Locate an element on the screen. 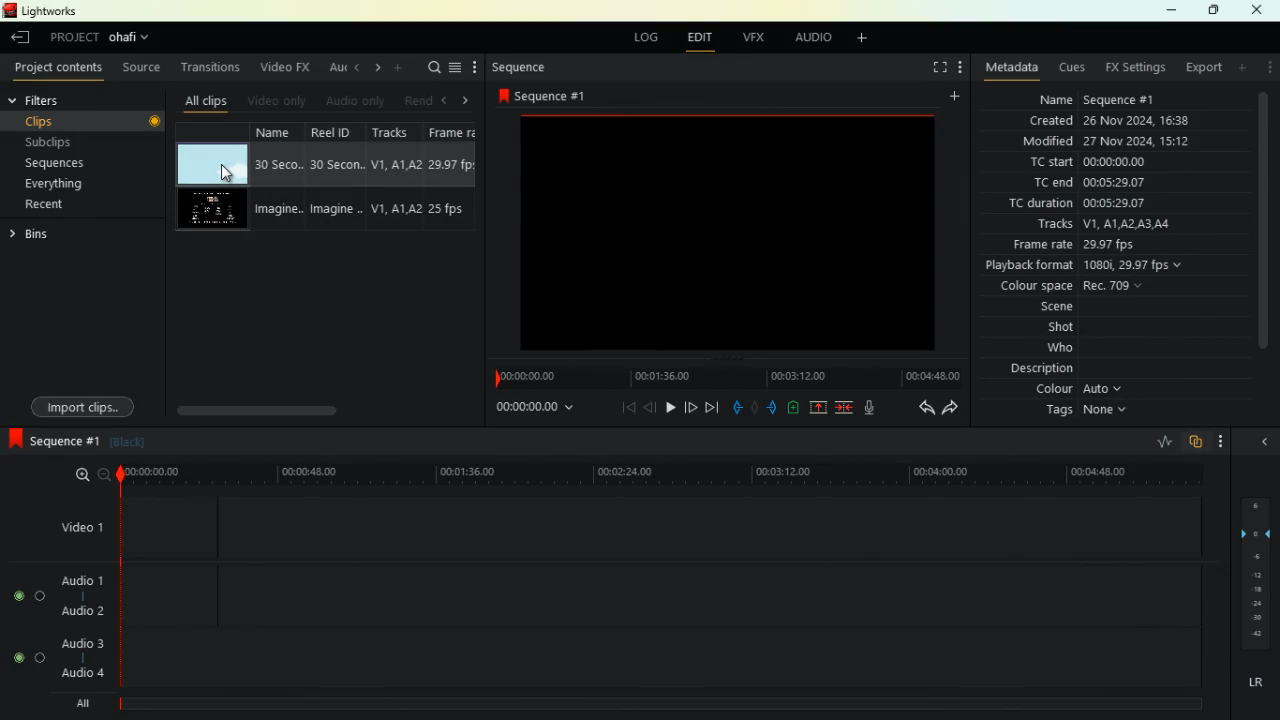  vertical scroll bar is located at coordinates (1263, 233).